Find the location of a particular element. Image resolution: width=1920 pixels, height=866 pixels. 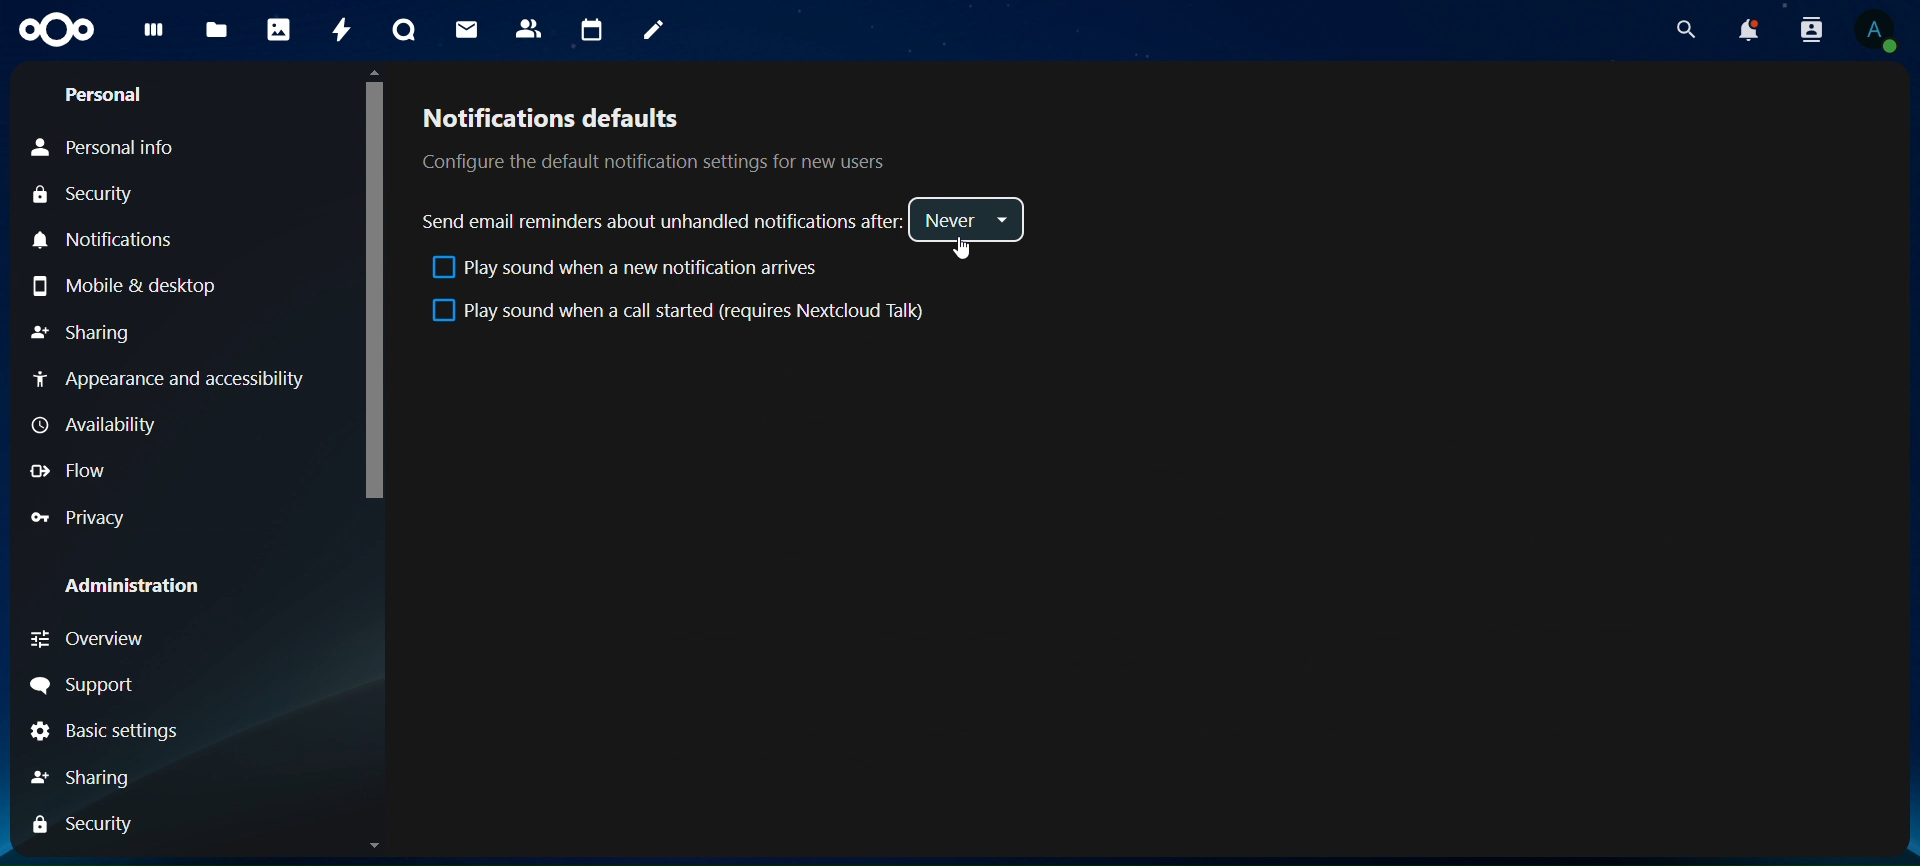

Mobile & desktop is located at coordinates (125, 285).